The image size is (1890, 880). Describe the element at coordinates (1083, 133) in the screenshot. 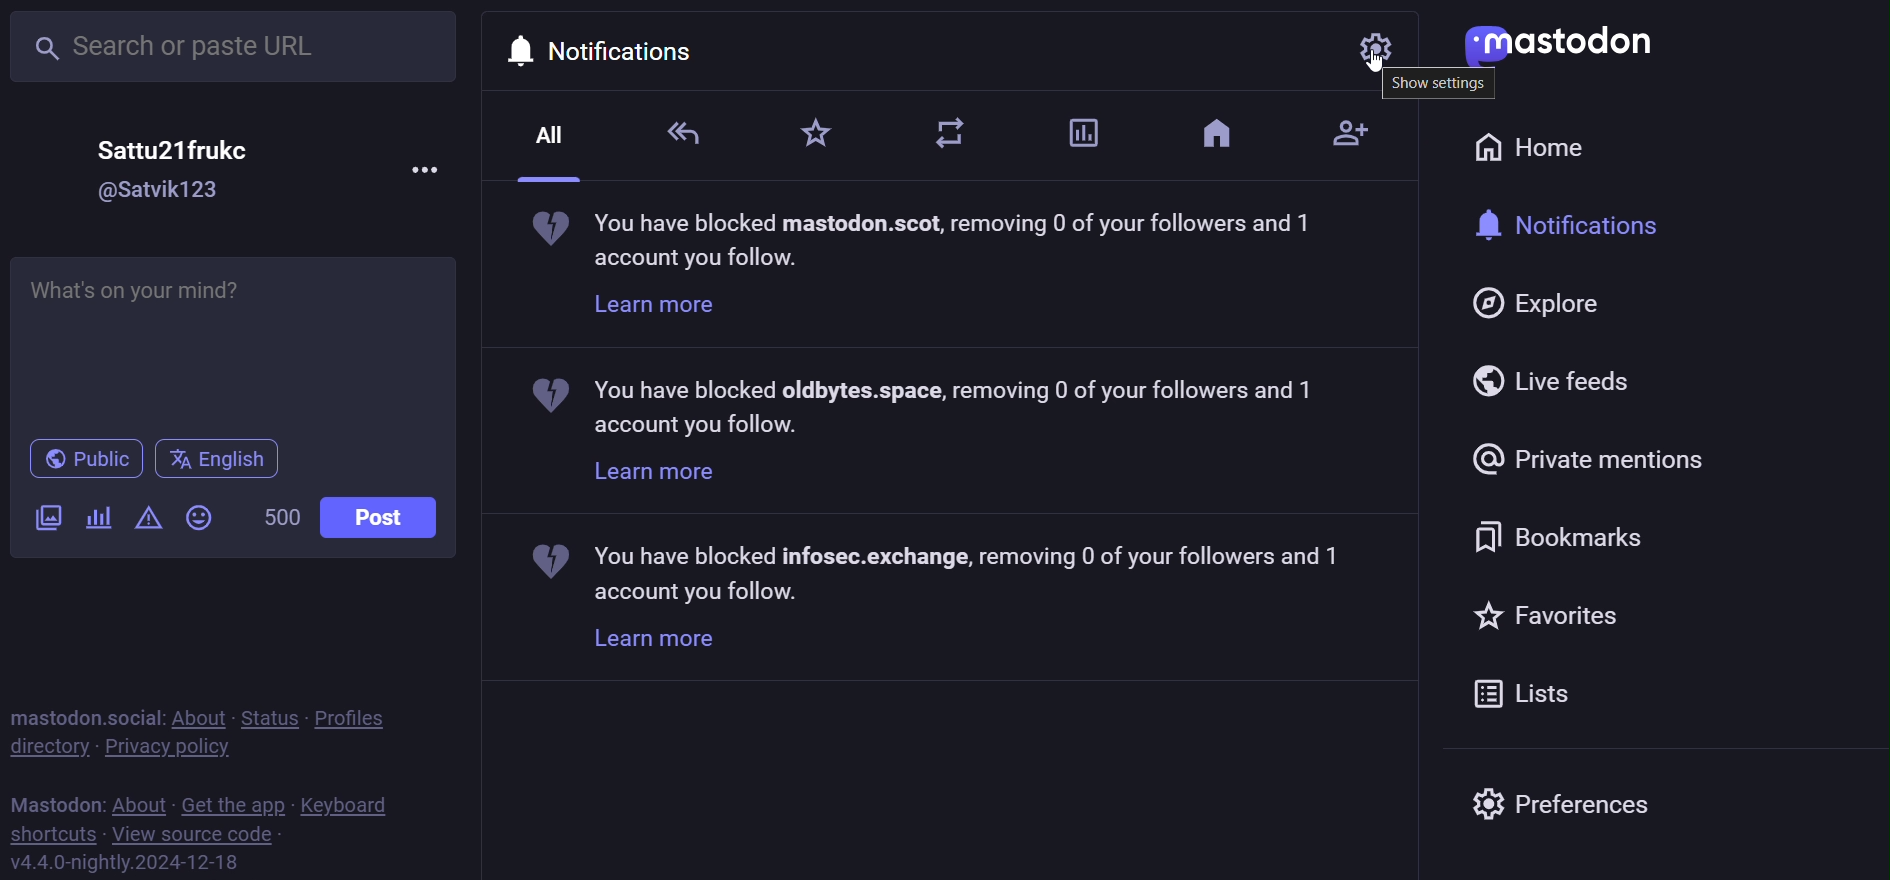

I see `poll` at that location.